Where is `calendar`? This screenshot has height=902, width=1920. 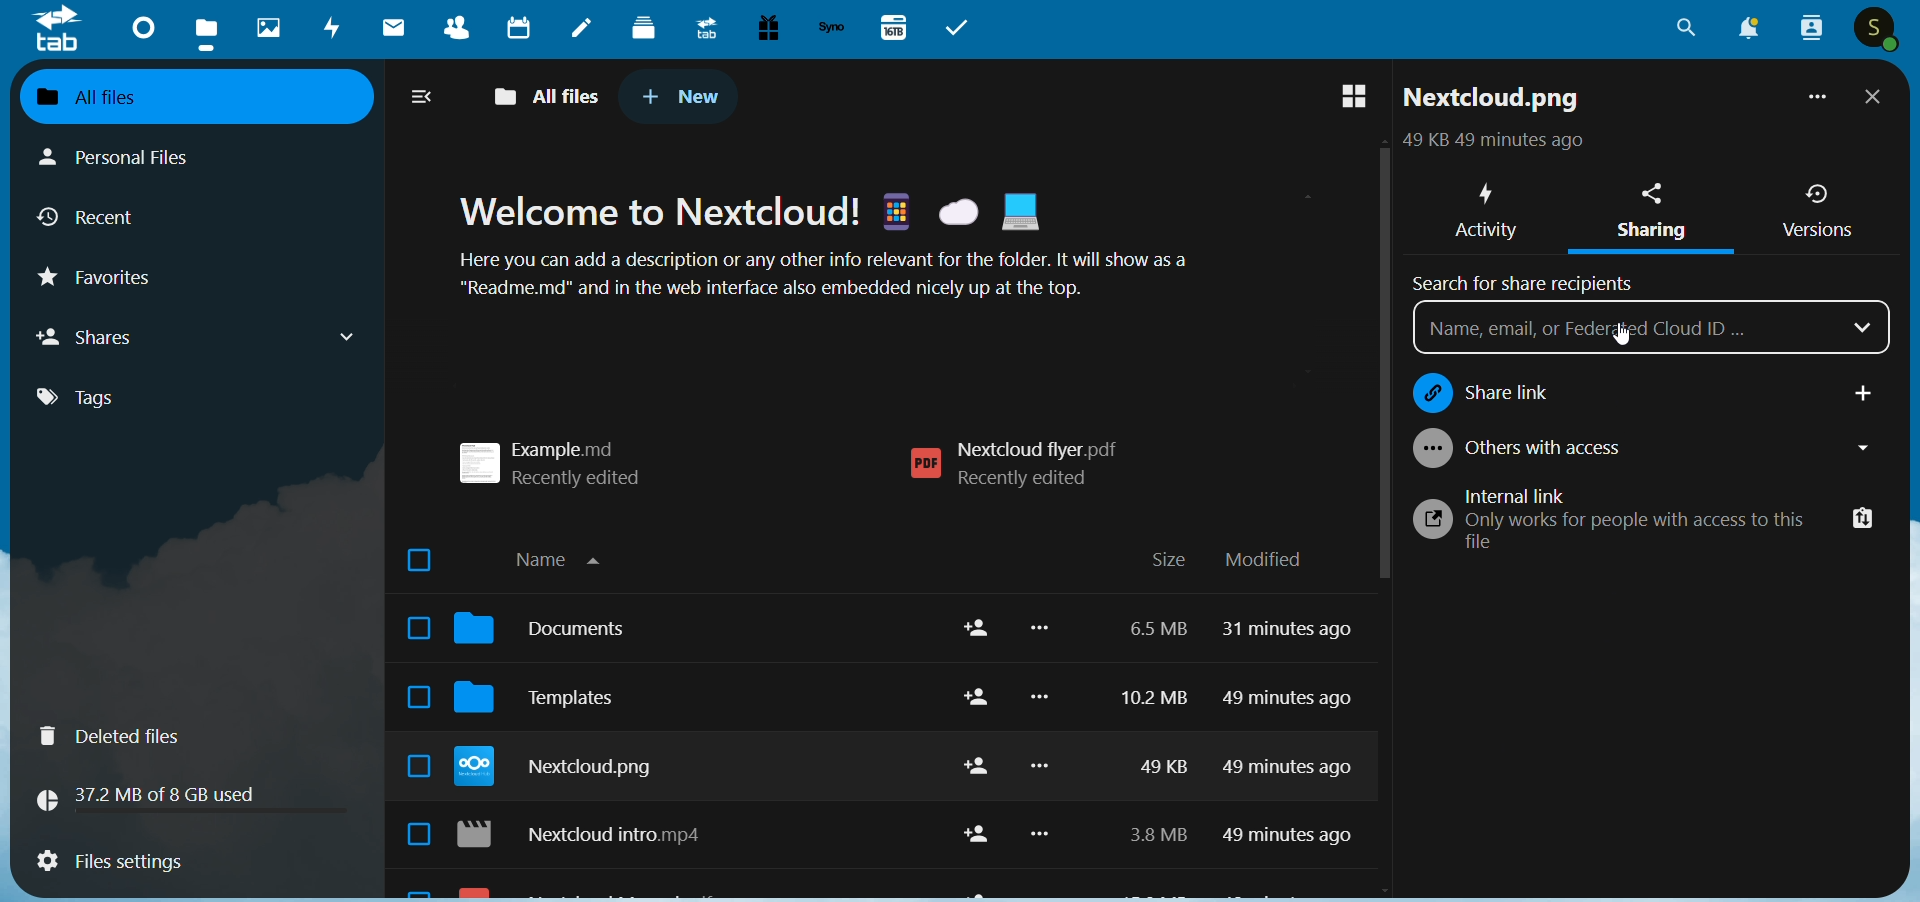 calendar is located at coordinates (526, 30).